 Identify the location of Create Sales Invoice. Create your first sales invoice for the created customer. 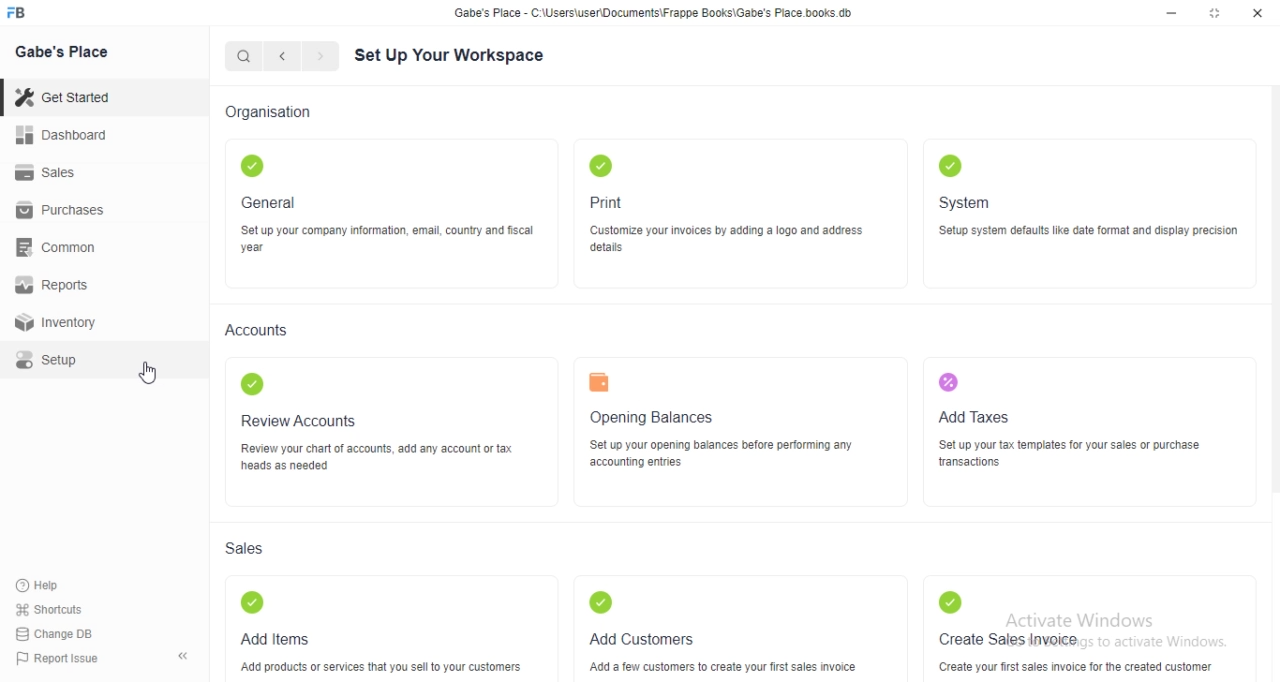
(1080, 627).